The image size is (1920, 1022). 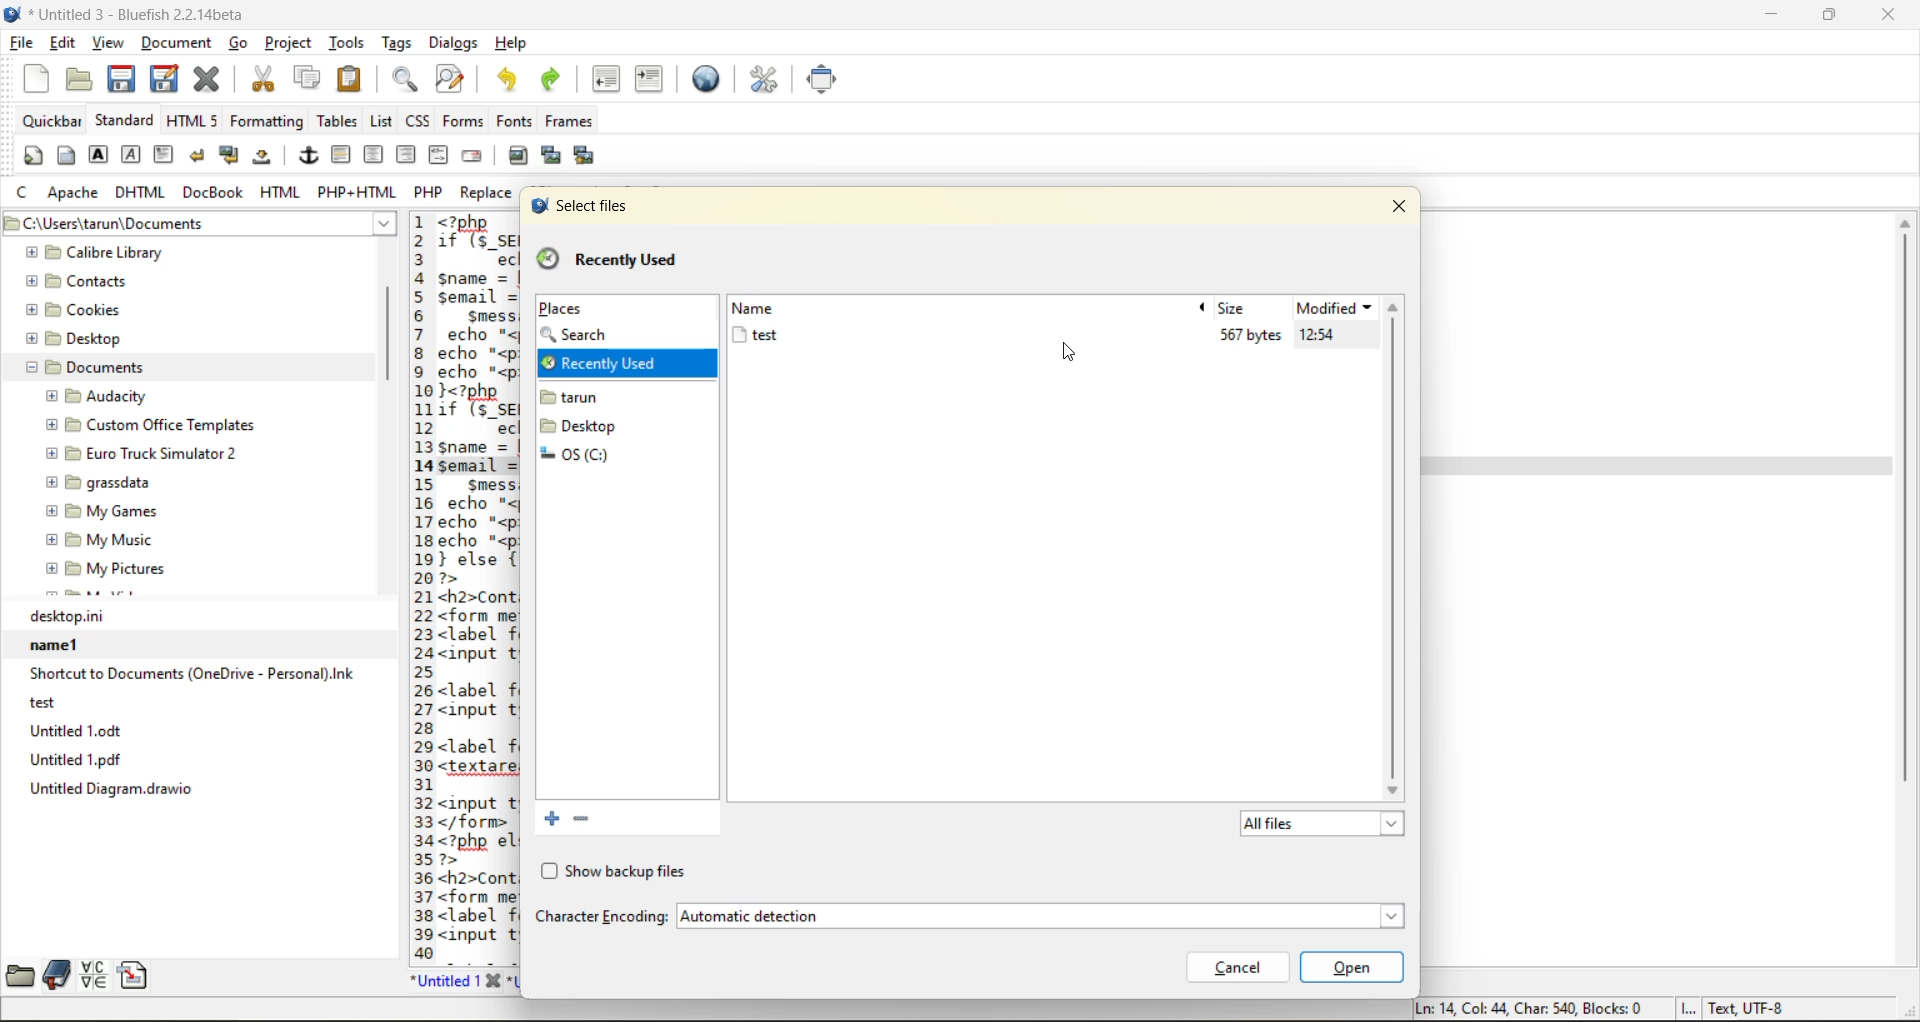 What do you see at coordinates (66, 158) in the screenshot?
I see `body` at bounding box center [66, 158].